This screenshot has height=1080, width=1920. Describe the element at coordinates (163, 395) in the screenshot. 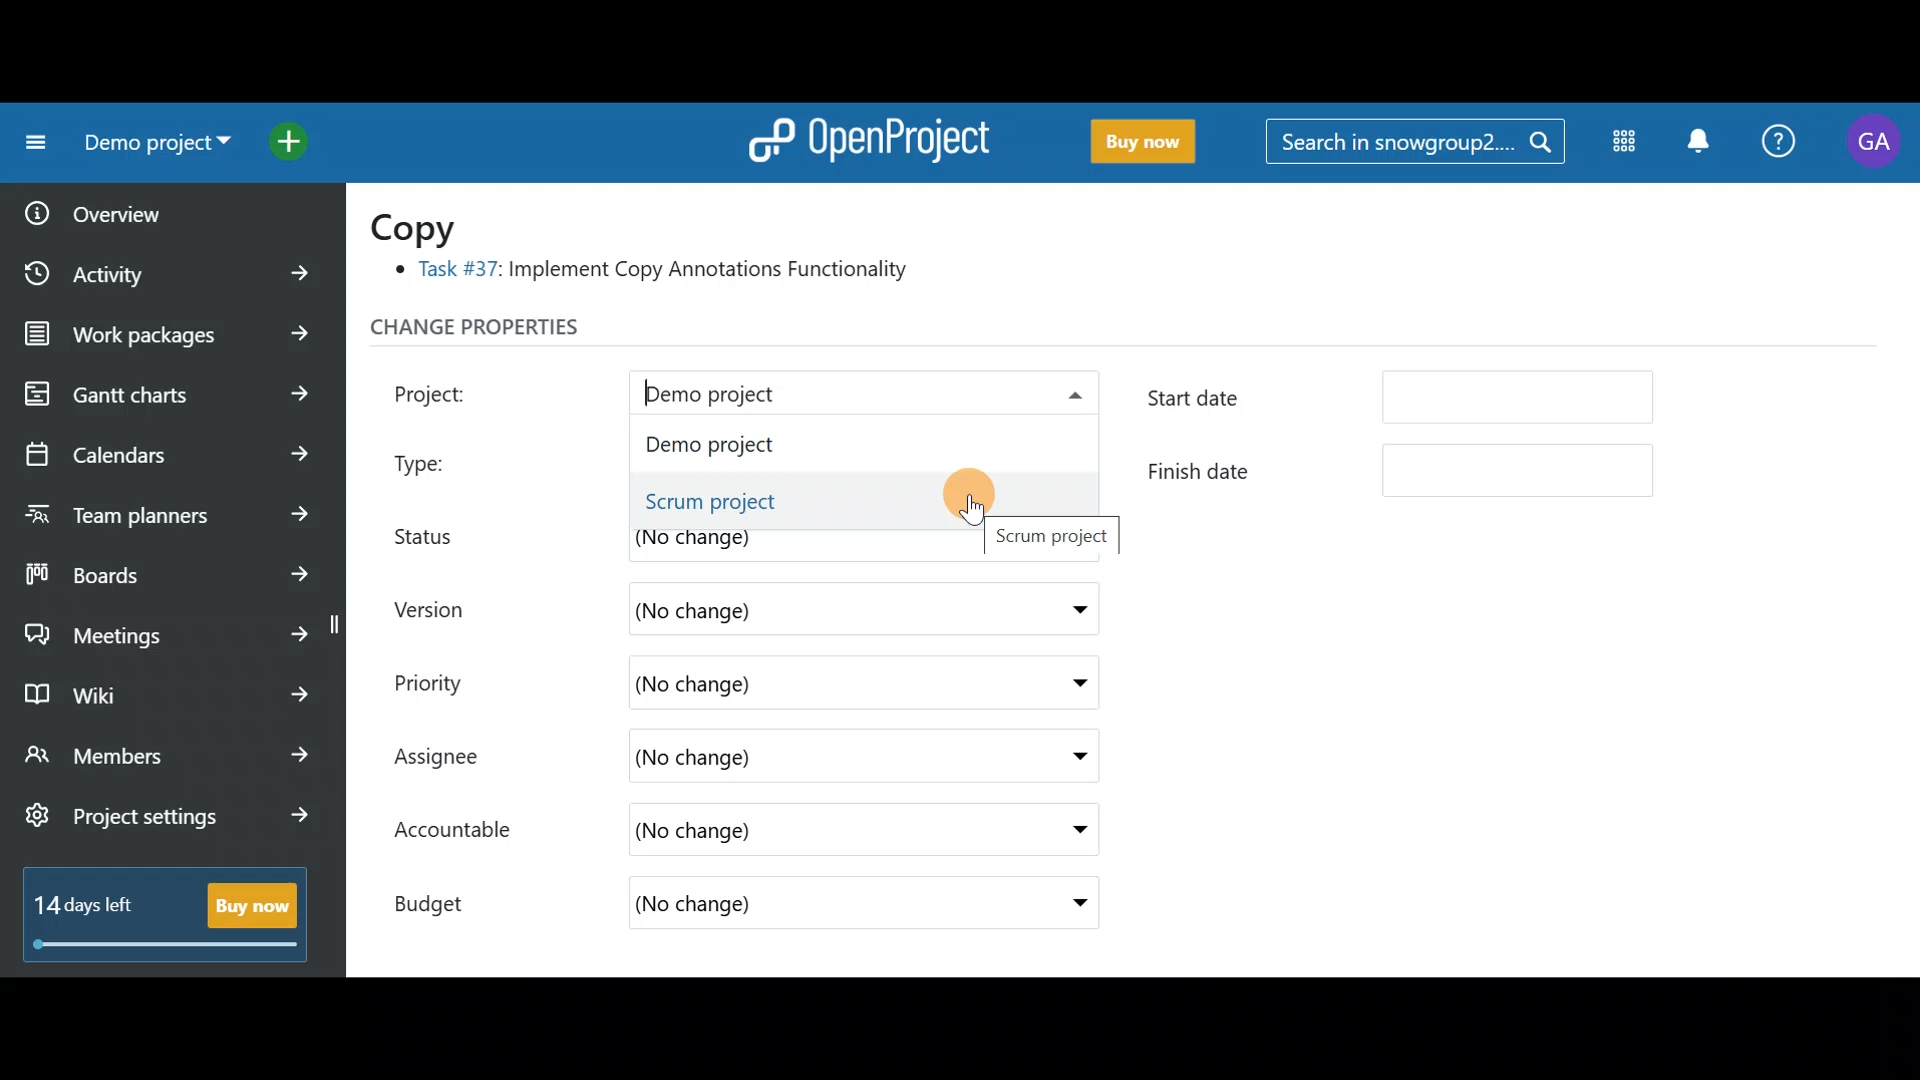

I see `Gantt charts` at that location.